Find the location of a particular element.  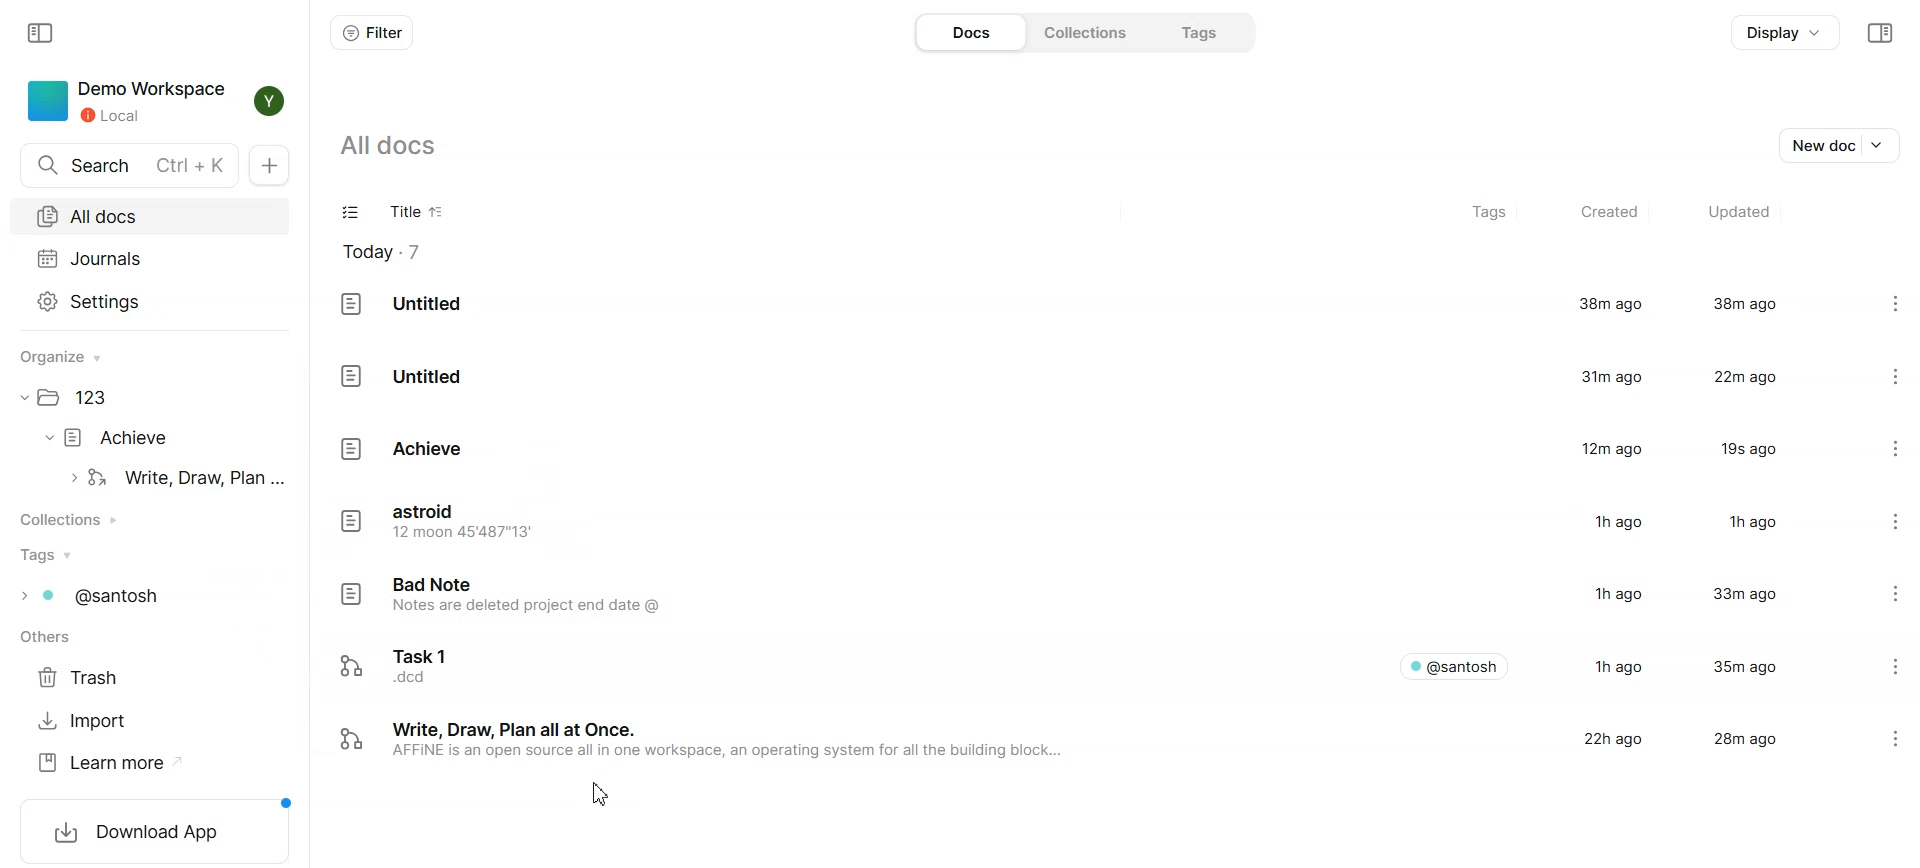

Collapse sidebar is located at coordinates (43, 31).